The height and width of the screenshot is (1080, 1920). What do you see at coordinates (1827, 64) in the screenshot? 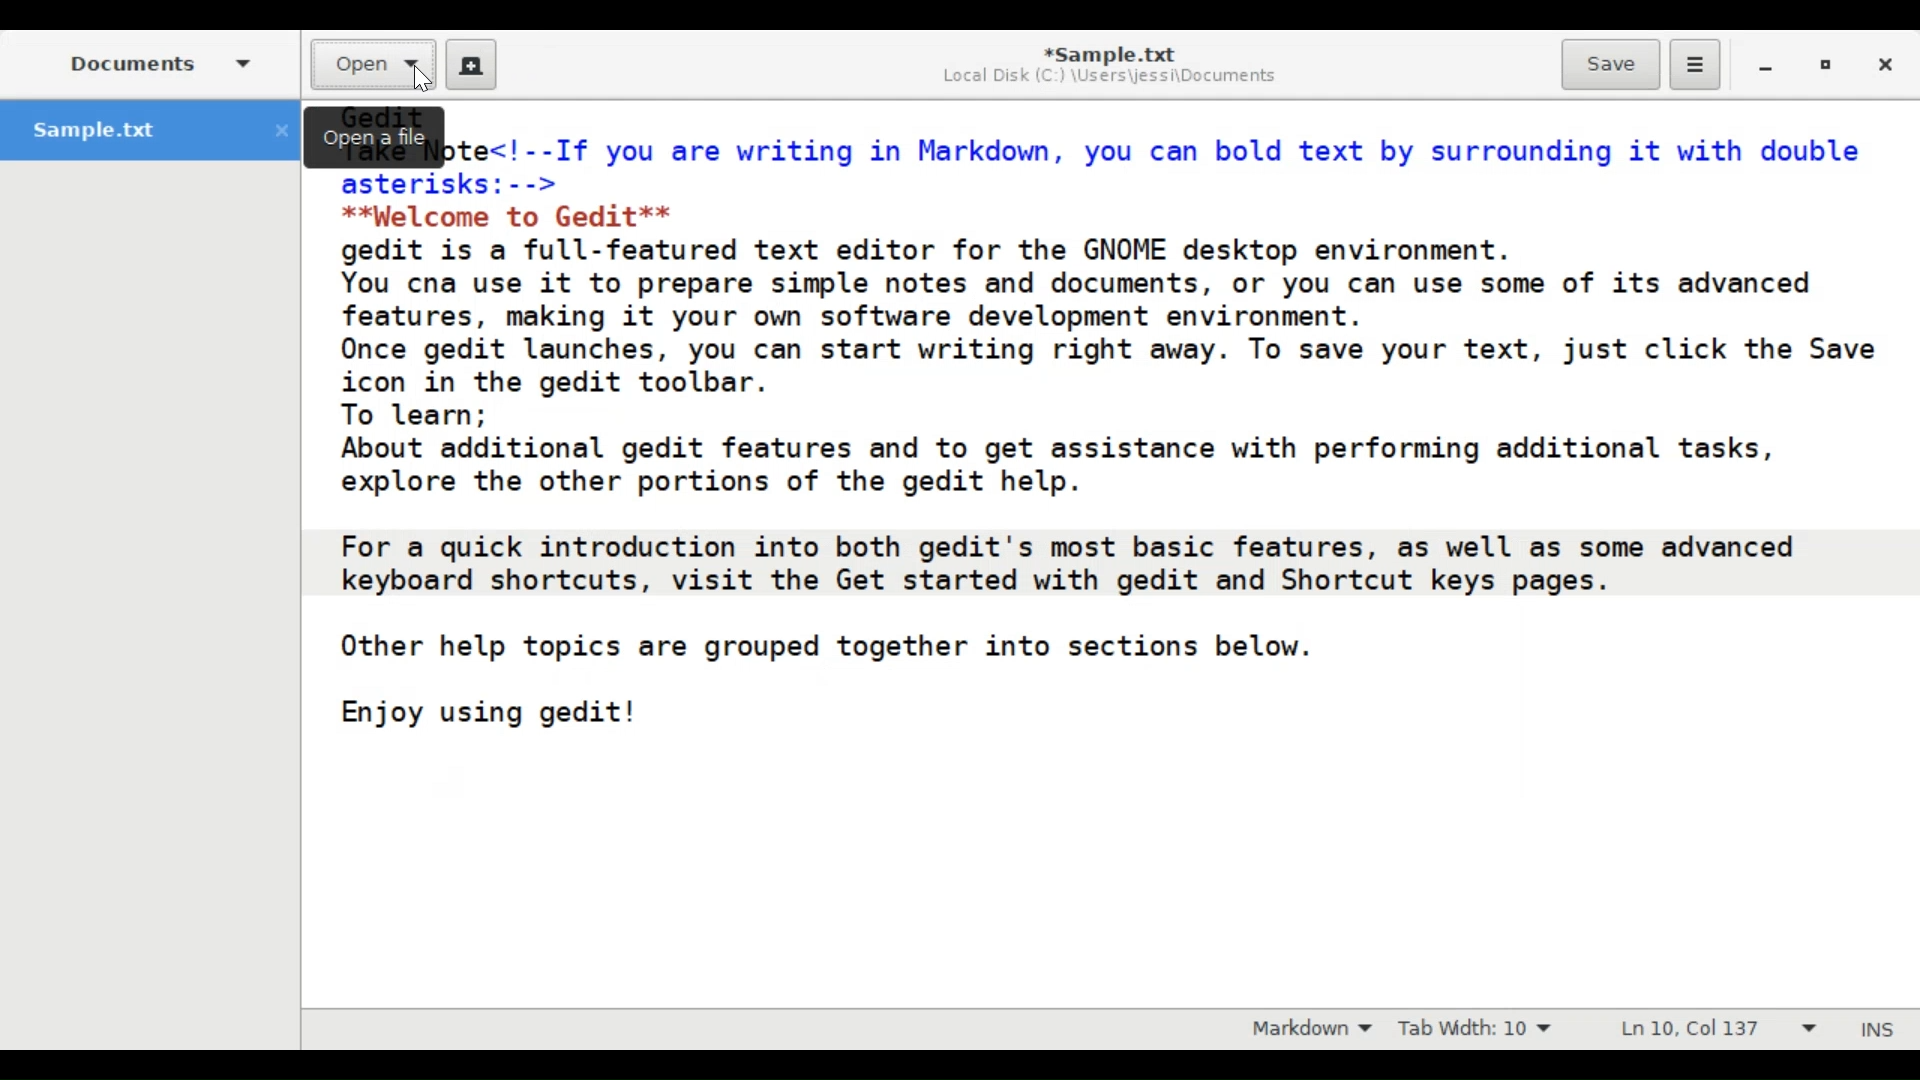
I see `Restore` at bounding box center [1827, 64].